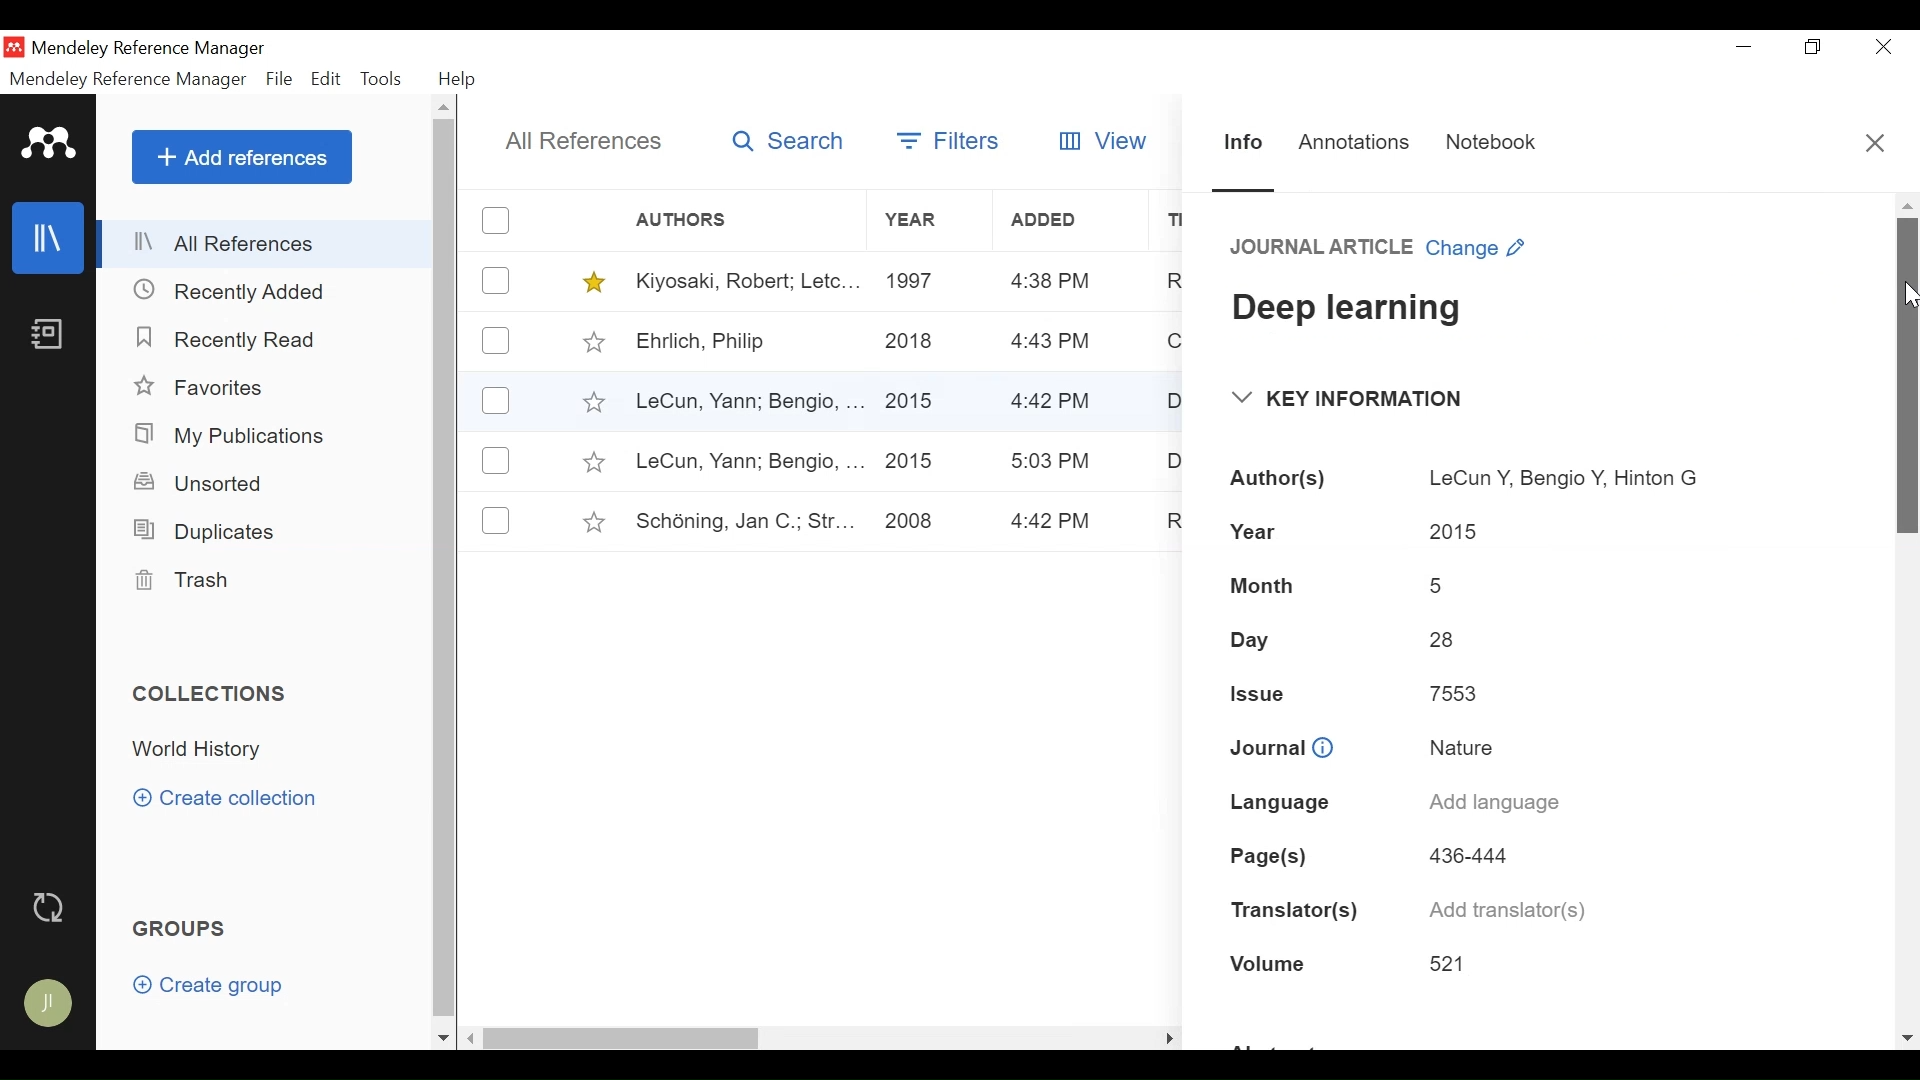 This screenshot has width=1920, height=1080. Describe the element at coordinates (928, 221) in the screenshot. I see `Year` at that location.